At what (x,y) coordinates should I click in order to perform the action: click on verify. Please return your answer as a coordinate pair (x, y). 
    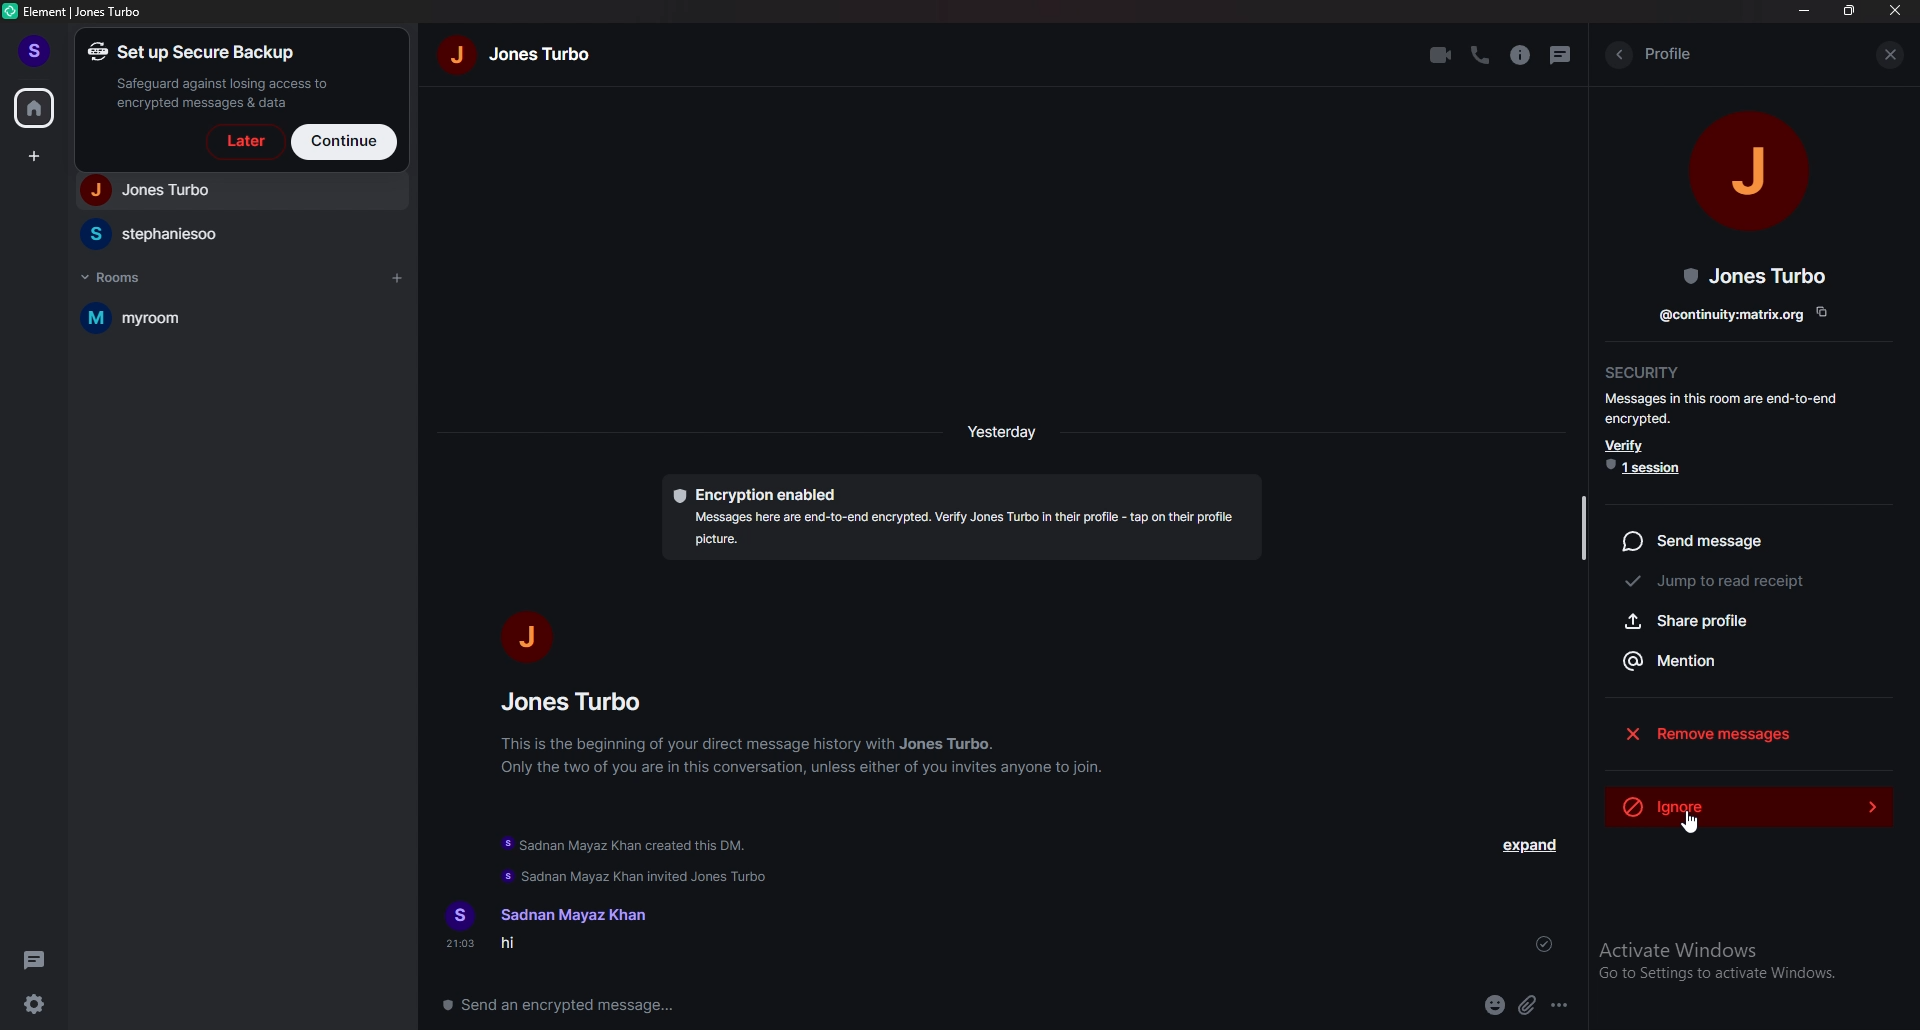
    Looking at the image, I should click on (1627, 444).